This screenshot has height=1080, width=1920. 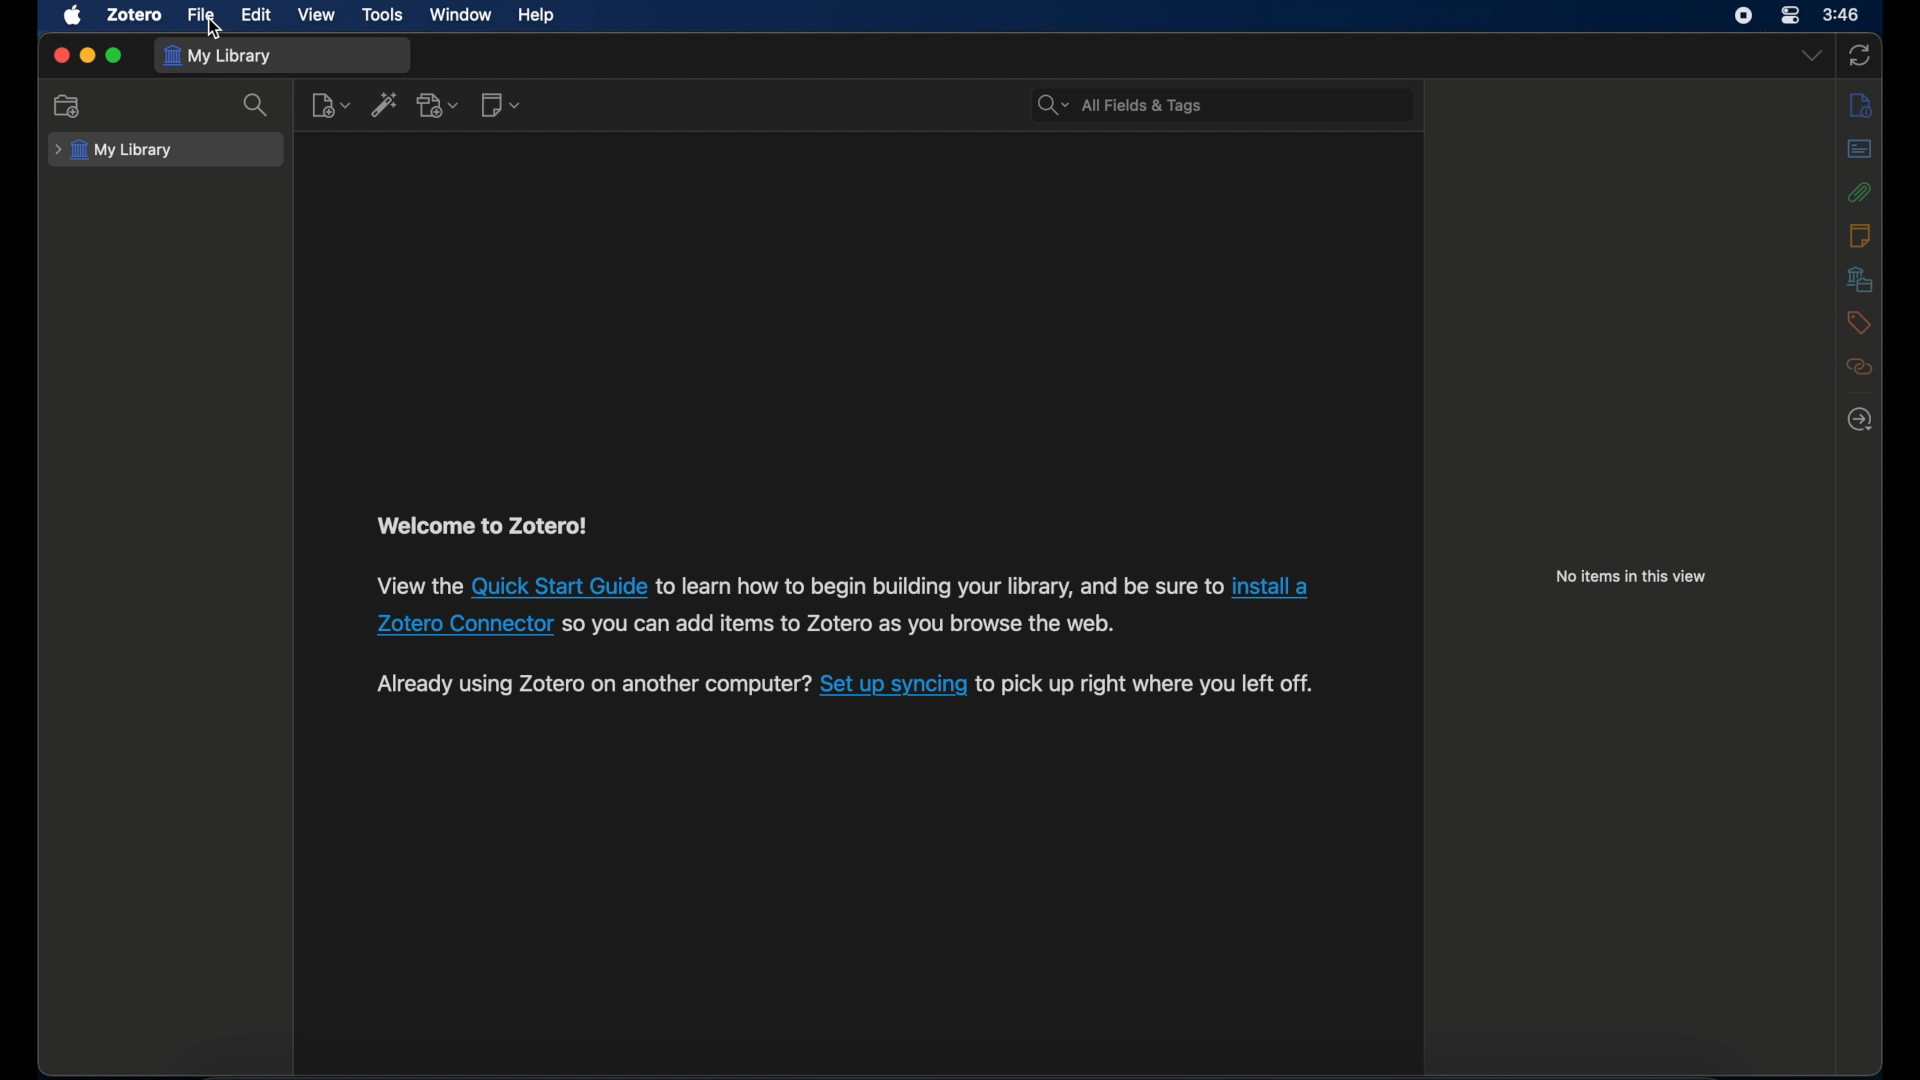 I want to click on close, so click(x=60, y=56).